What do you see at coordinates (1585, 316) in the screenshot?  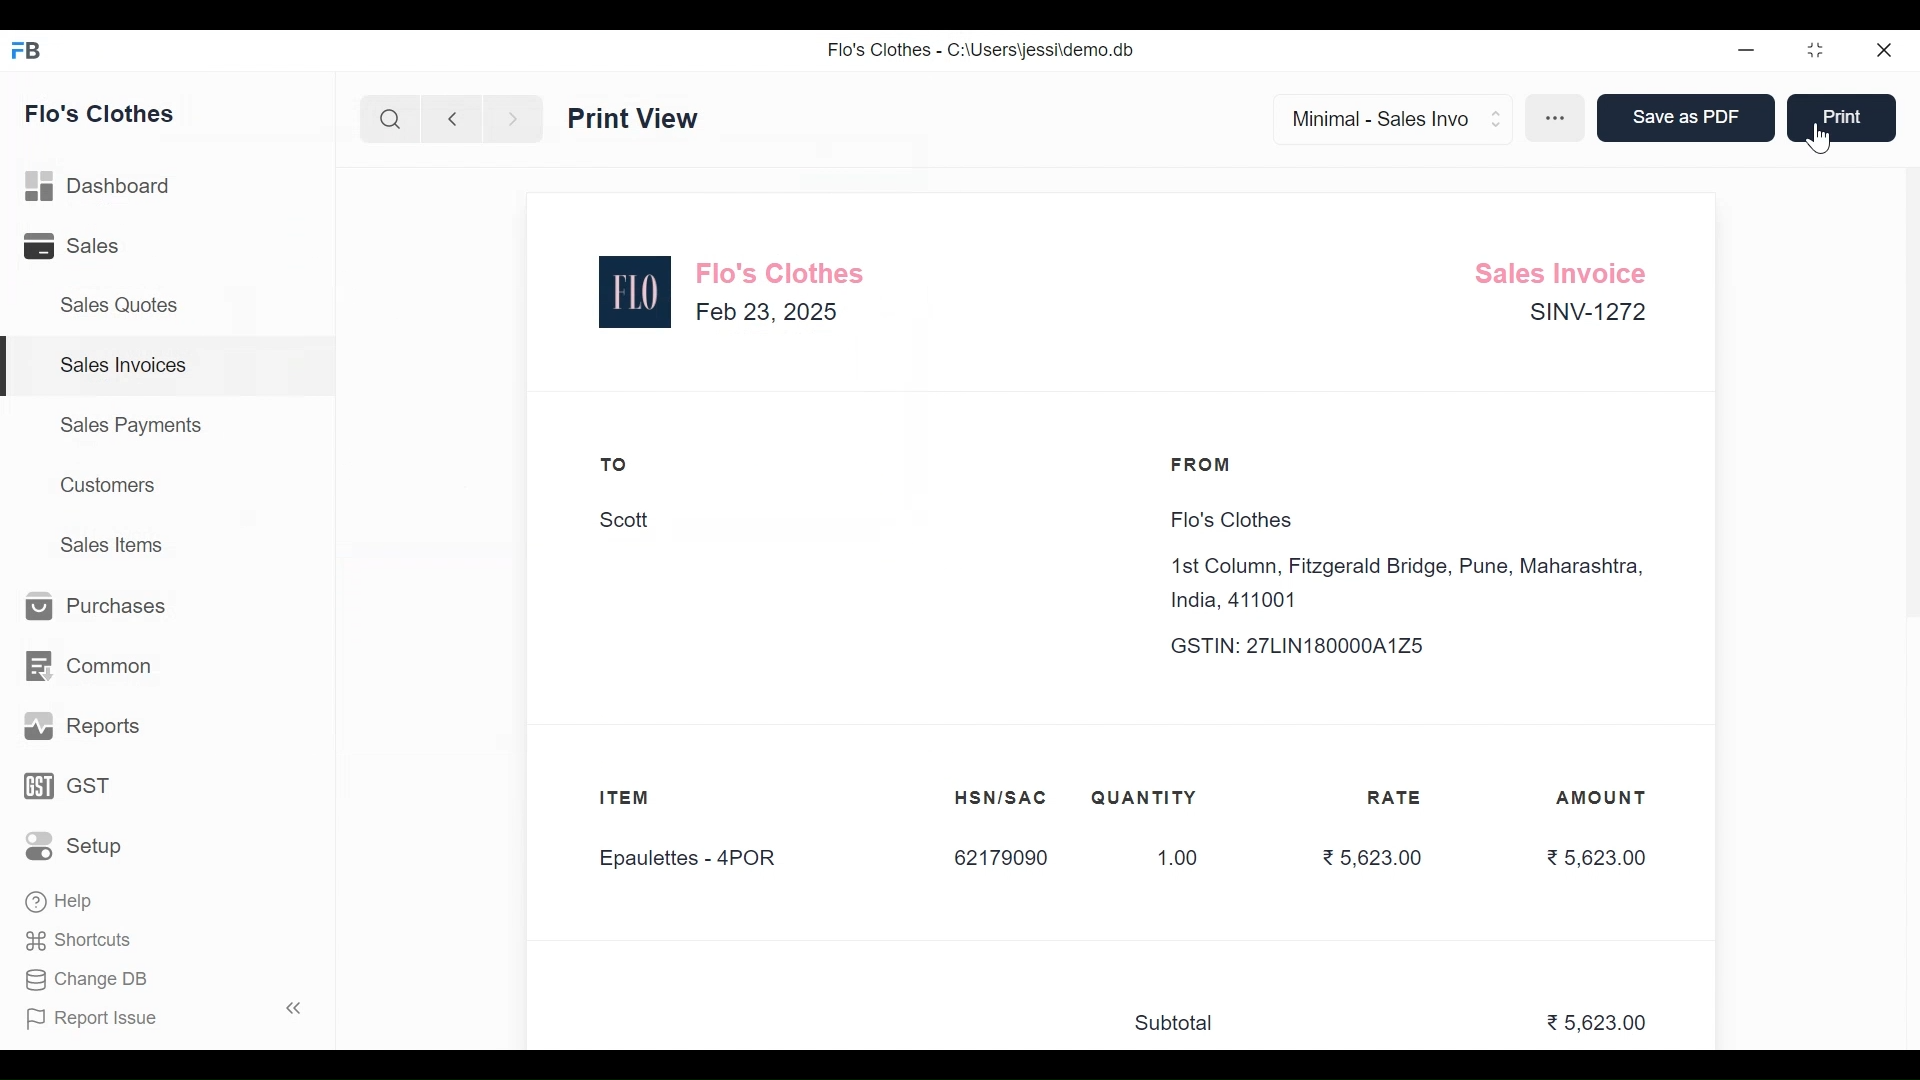 I see `SINV-1272` at bounding box center [1585, 316].